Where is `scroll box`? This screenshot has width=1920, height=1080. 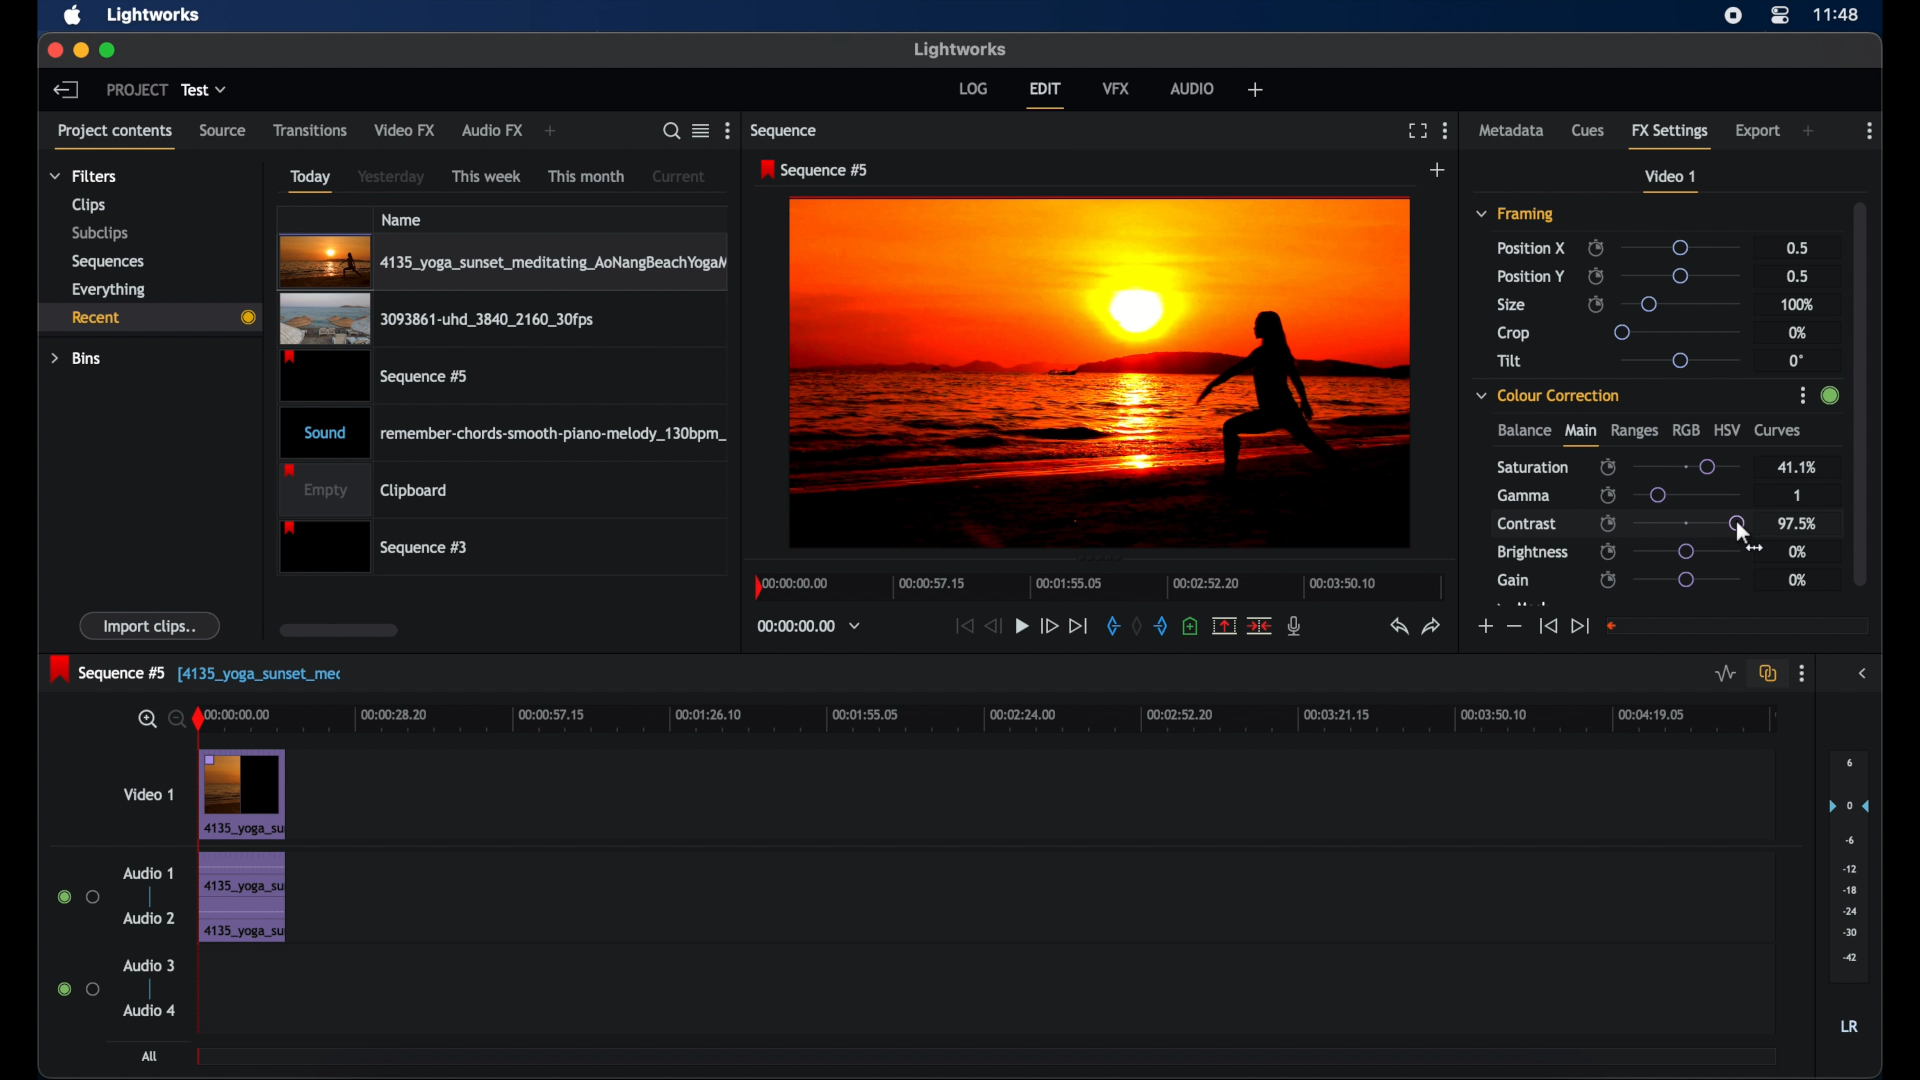
scroll box is located at coordinates (1861, 391).